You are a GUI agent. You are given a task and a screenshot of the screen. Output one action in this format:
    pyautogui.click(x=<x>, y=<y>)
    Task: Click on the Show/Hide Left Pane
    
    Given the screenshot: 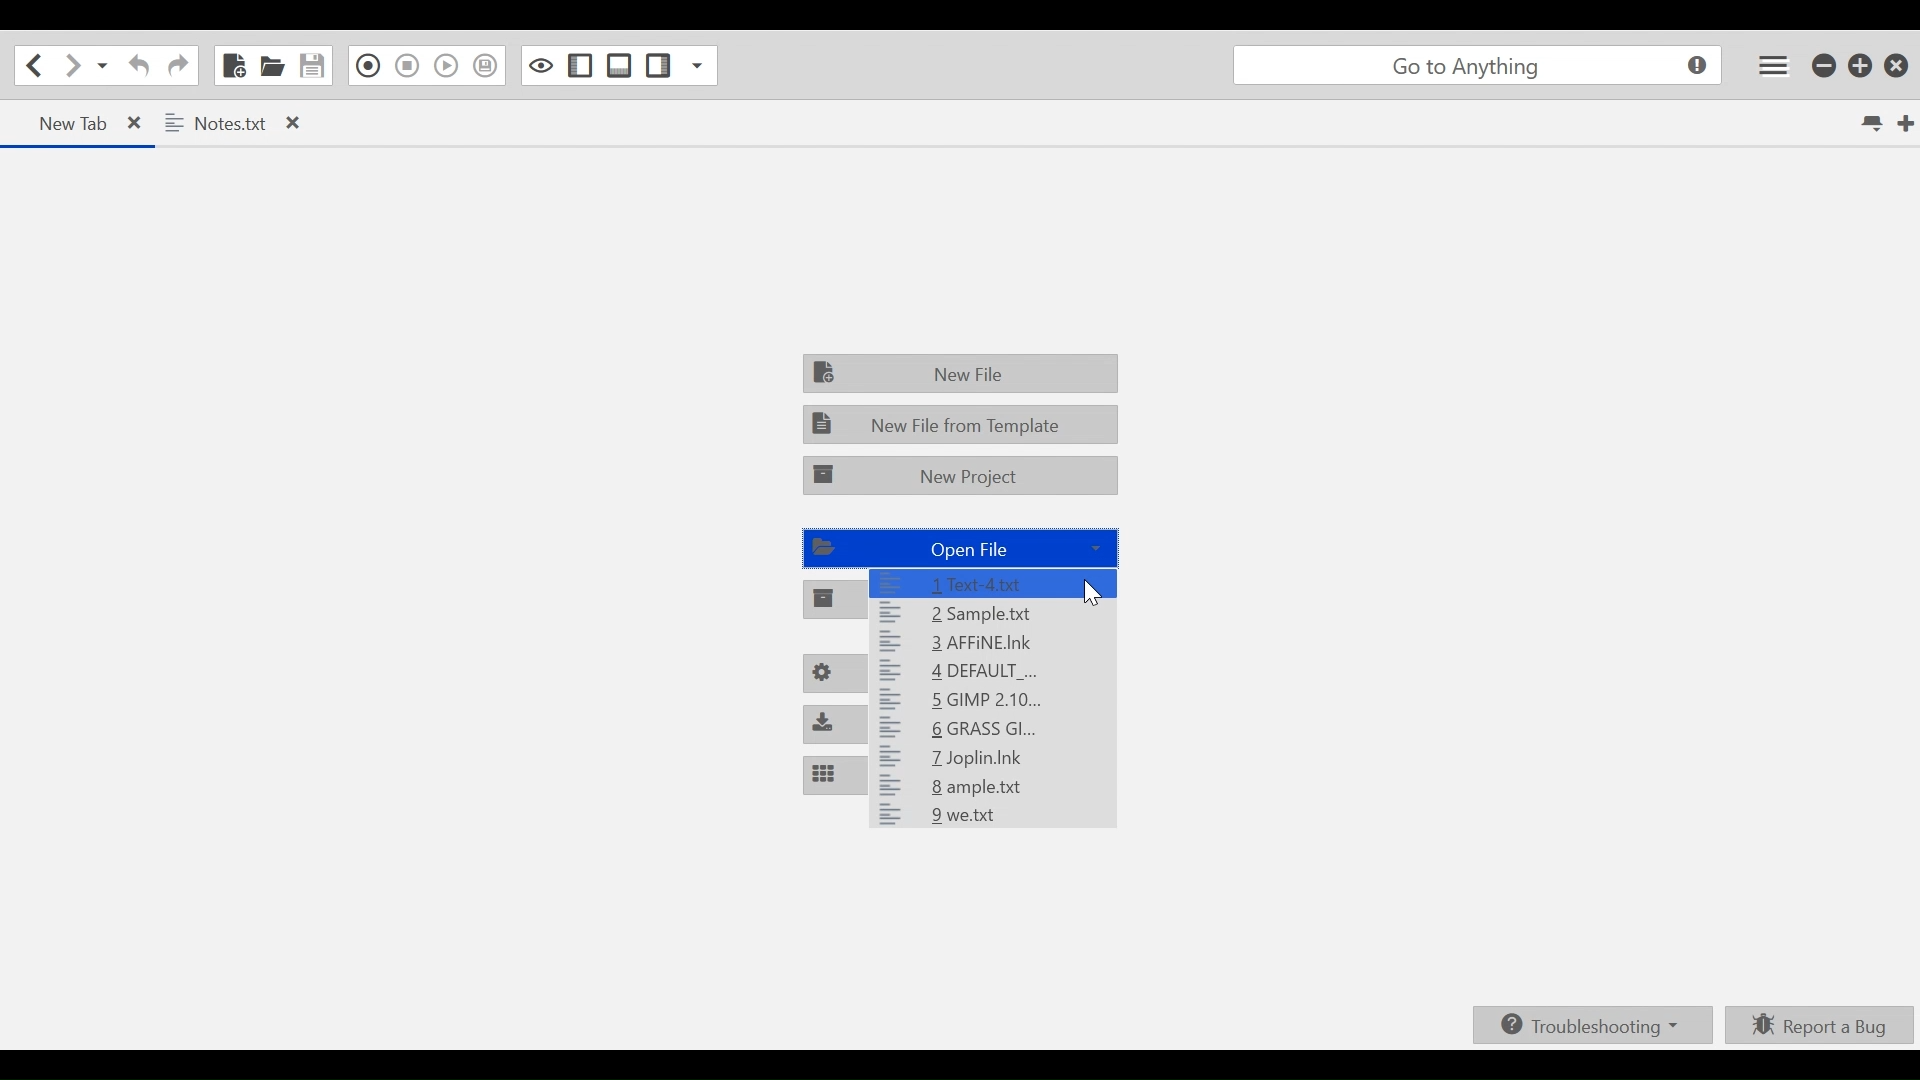 What is the action you would take?
    pyautogui.click(x=579, y=66)
    